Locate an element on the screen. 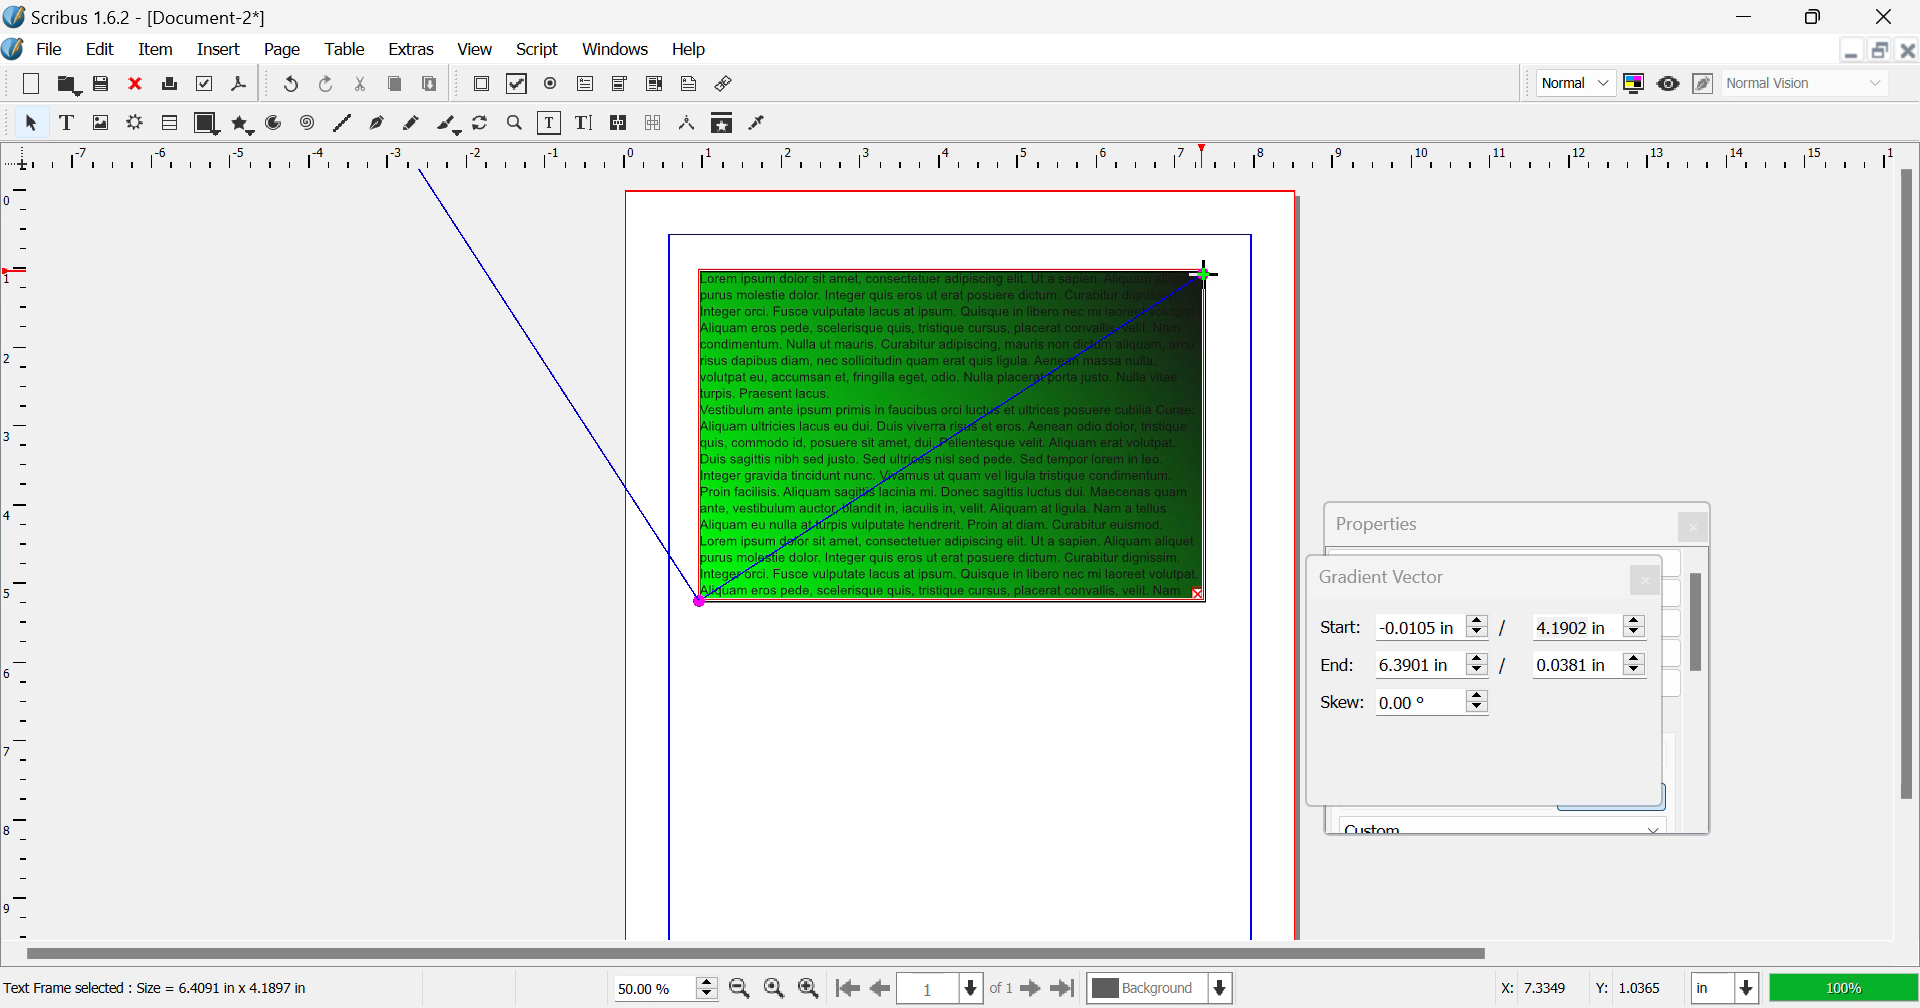 This screenshot has height=1008, width=1920. Open is located at coordinates (68, 83).